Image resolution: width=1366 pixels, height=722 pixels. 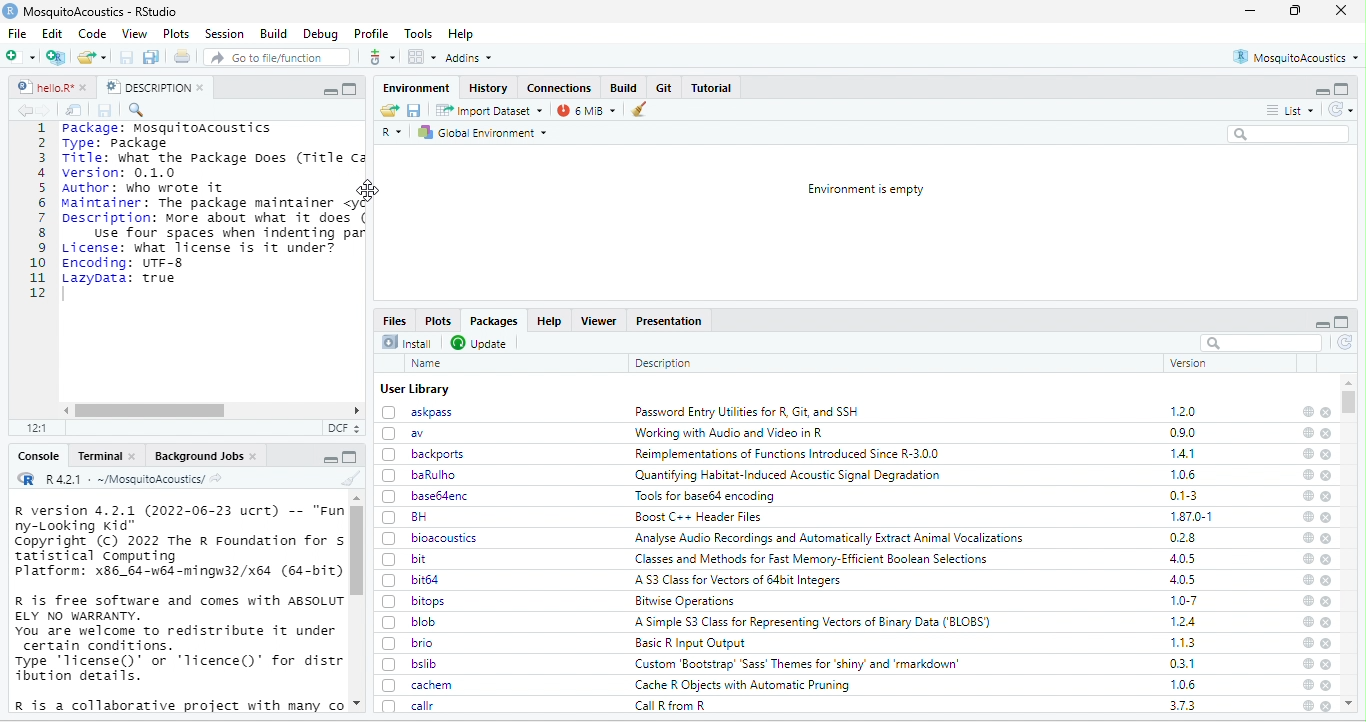 What do you see at coordinates (427, 363) in the screenshot?
I see `Name` at bounding box center [427, 363].